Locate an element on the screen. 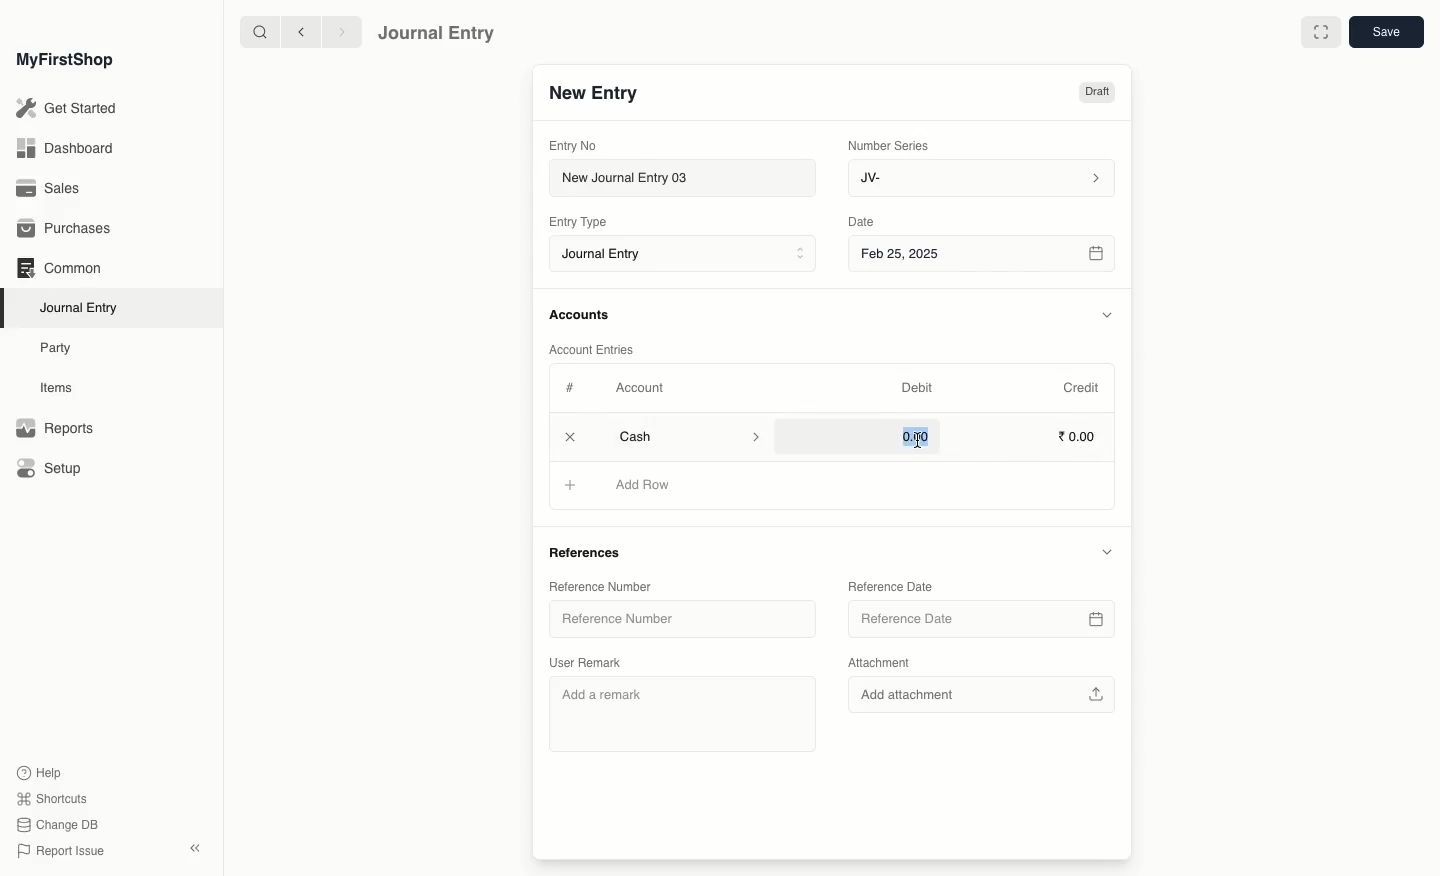  Full width toggle is located at coordinates (1319, 33).